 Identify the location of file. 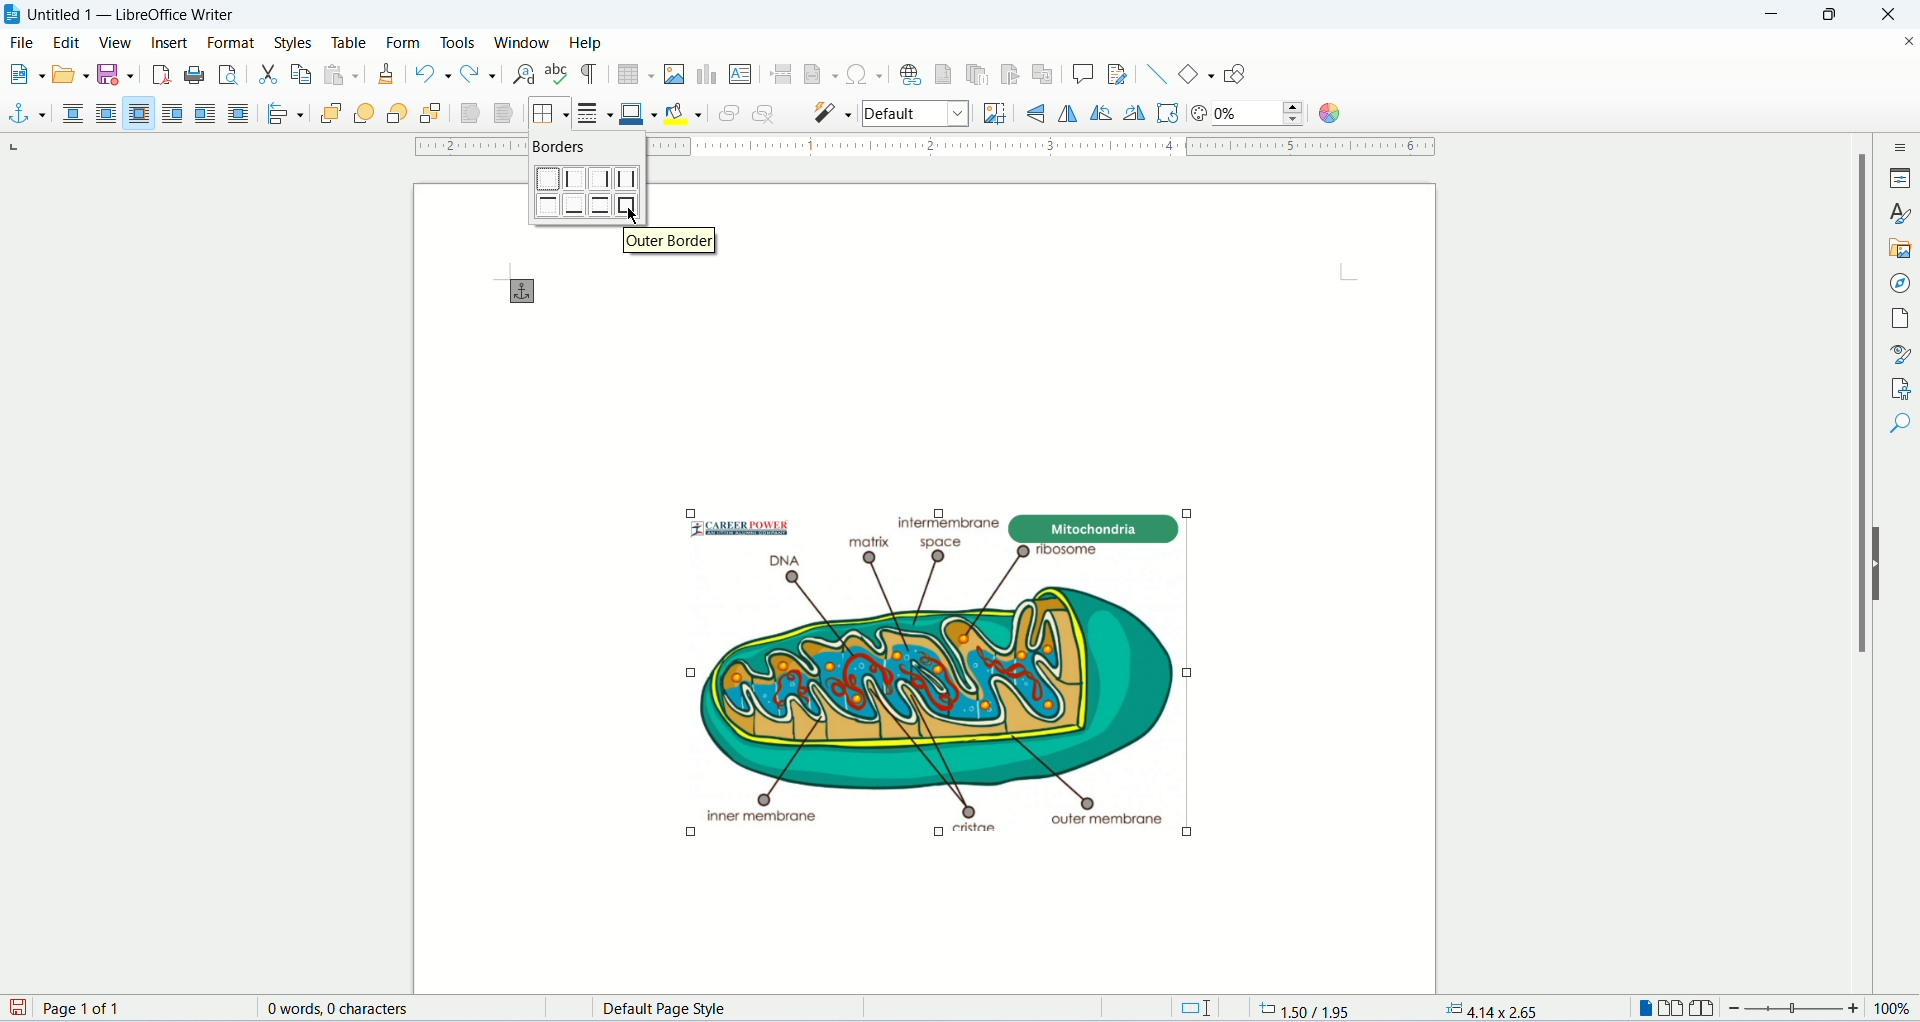
(24, 41).